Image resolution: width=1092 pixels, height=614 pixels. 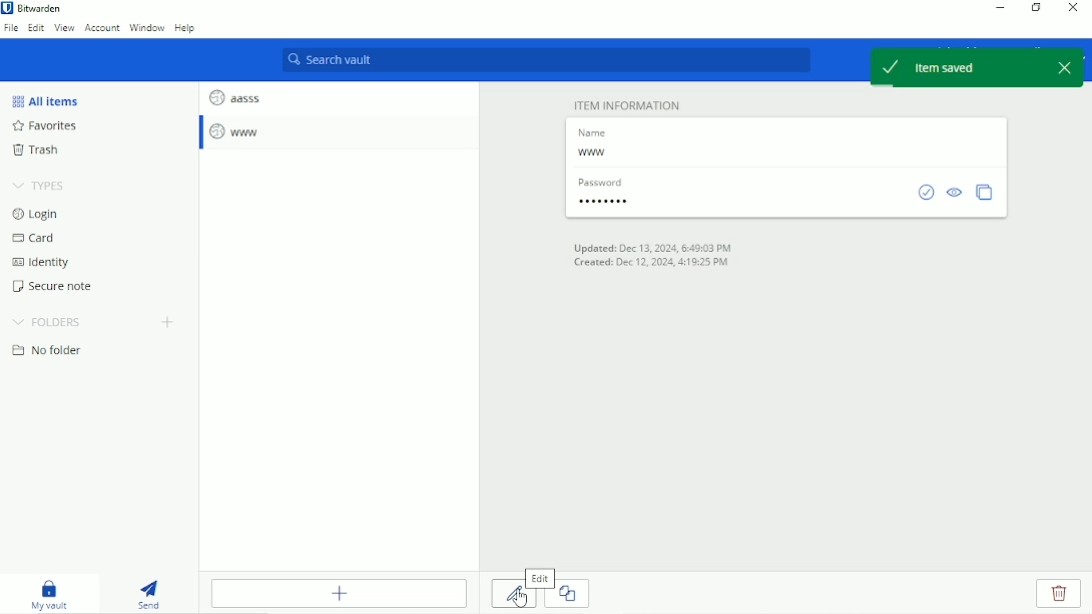 I want to click on Favorites, so click(x=49, y=127).